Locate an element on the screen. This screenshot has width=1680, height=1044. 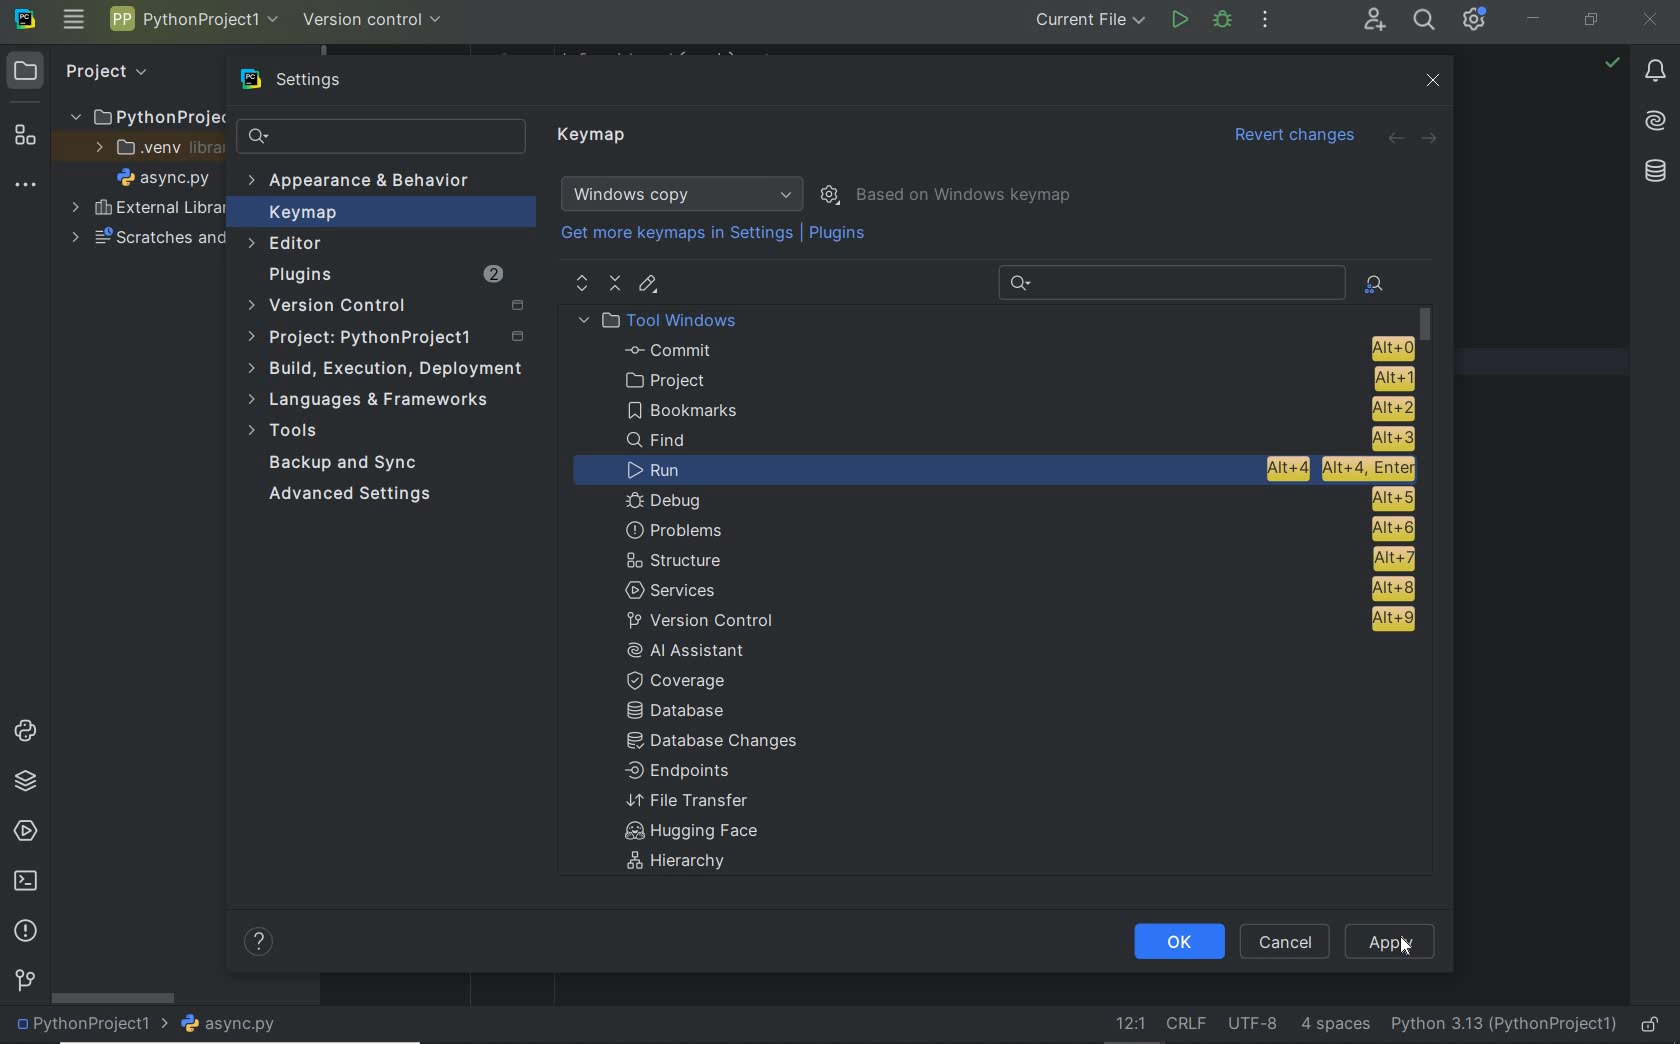
file name is located at coordinates (163, 177).